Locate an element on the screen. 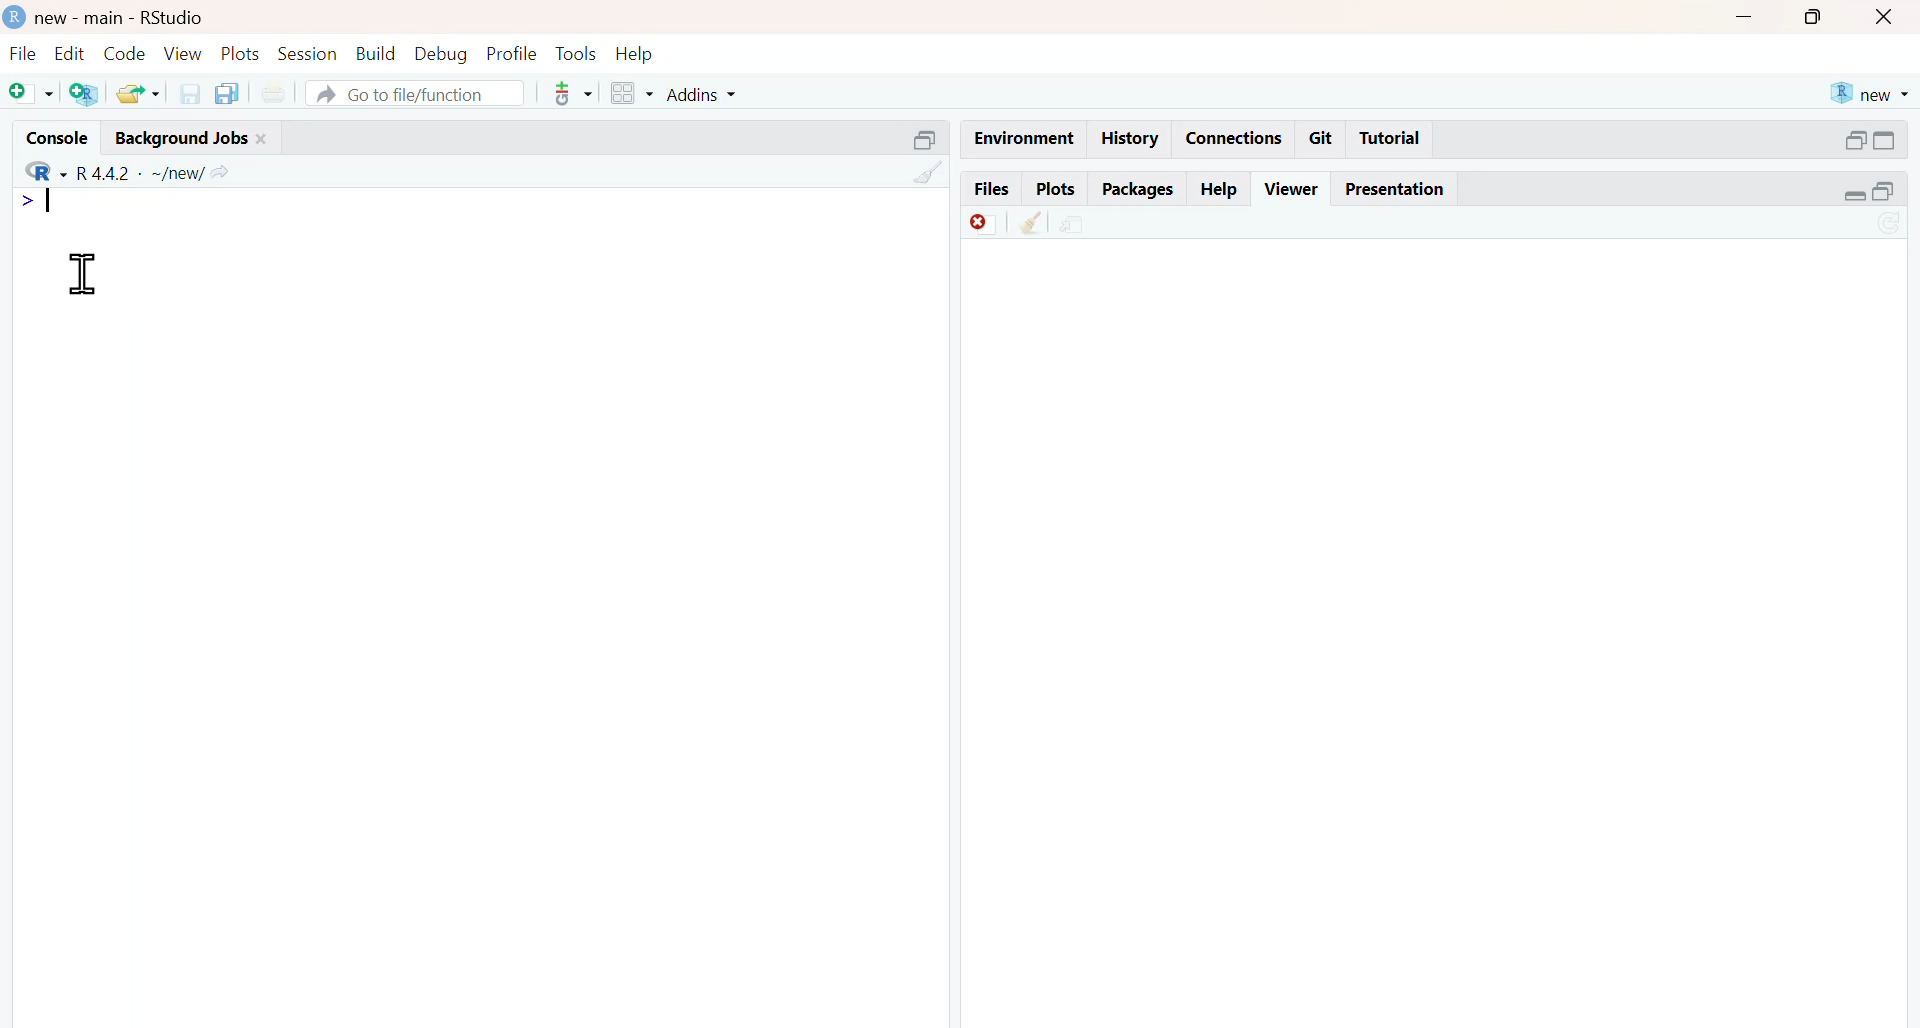 The image size is (1920, 1028). print is located at coordinates (274, 95).